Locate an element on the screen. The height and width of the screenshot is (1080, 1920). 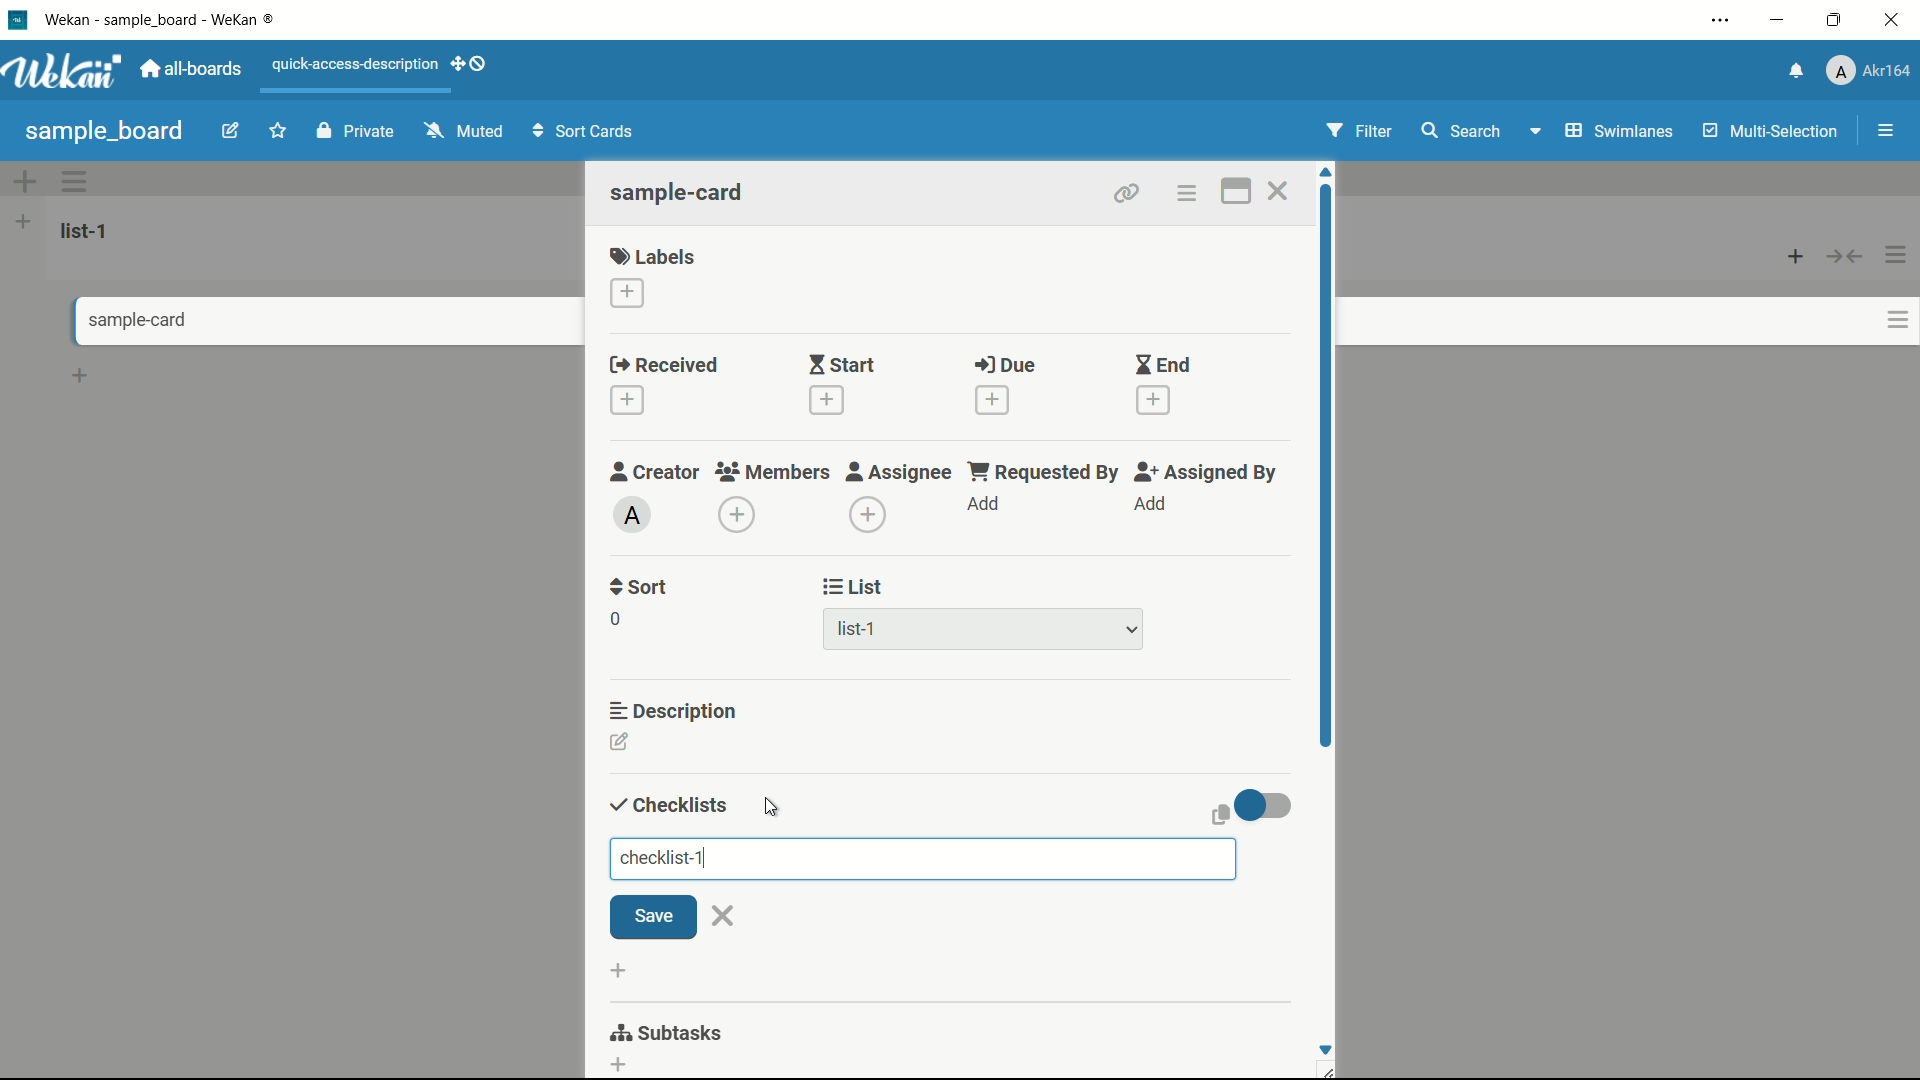
members is located at coordinates (771, 473).